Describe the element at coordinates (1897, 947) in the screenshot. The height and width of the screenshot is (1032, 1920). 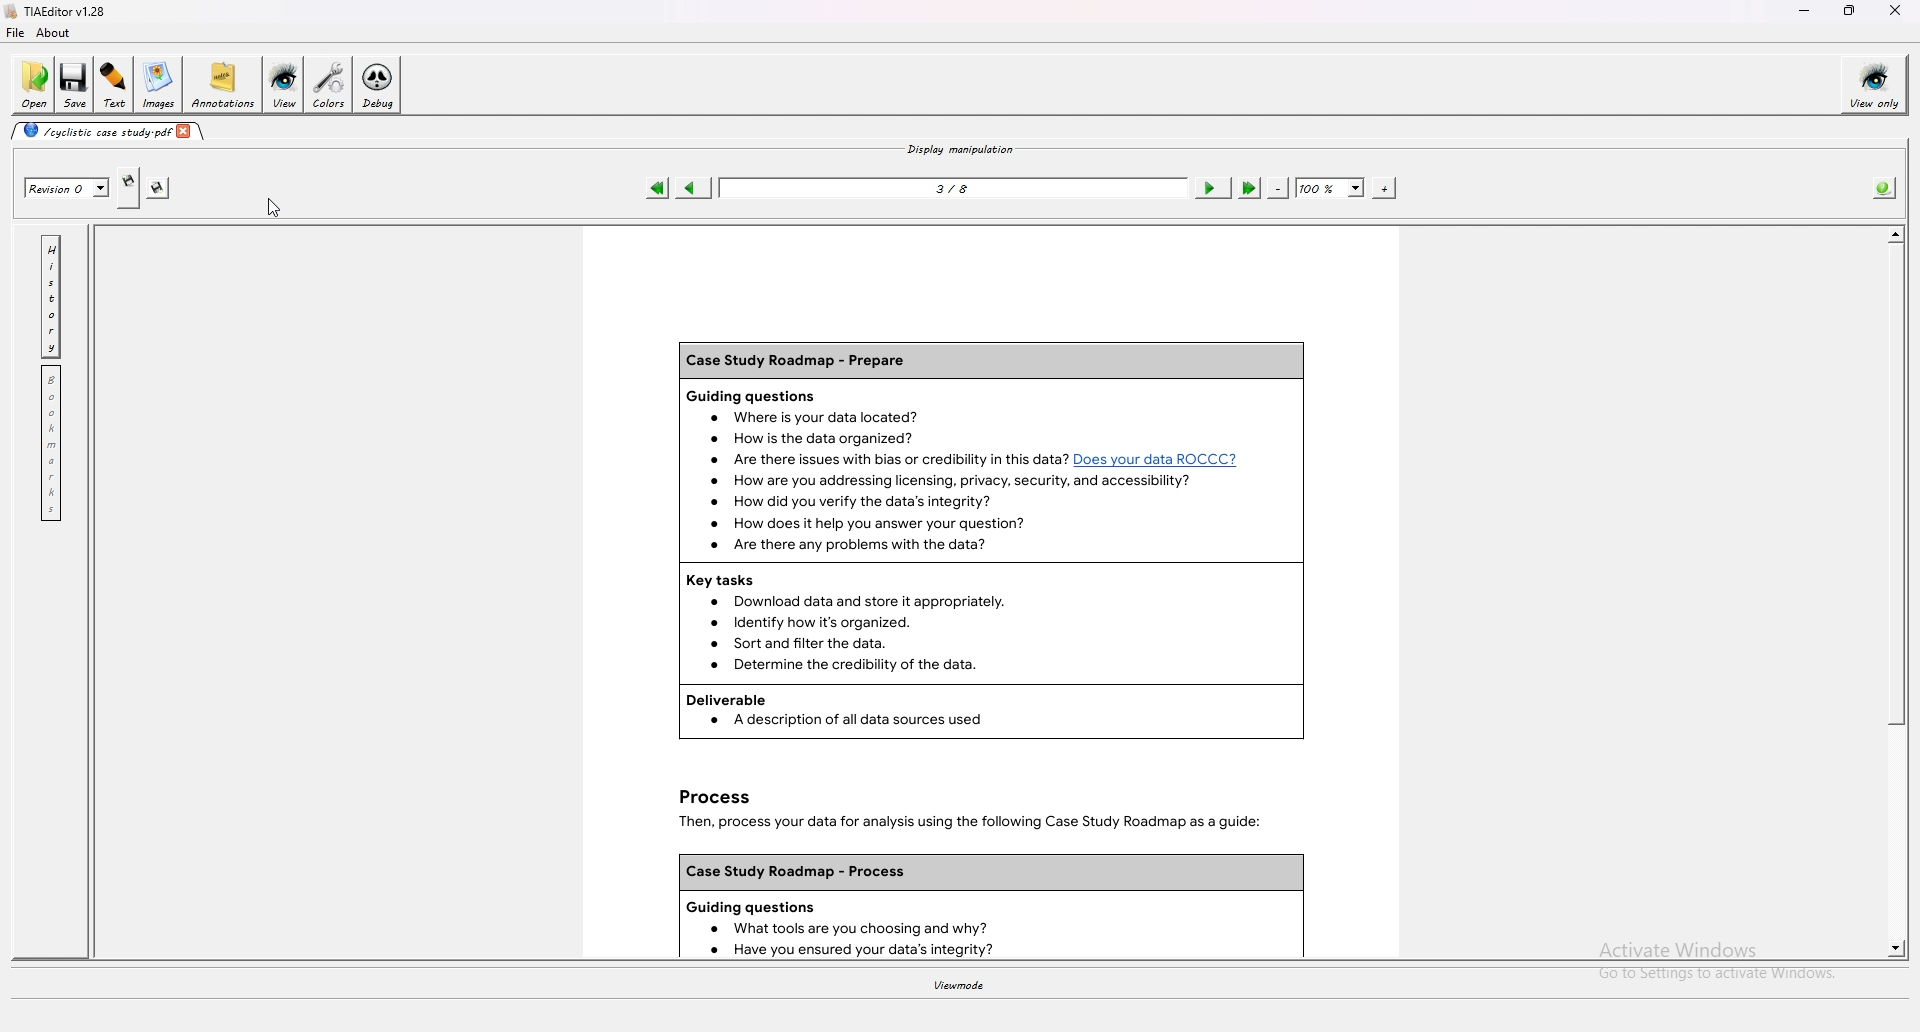
I see `scroll down` at that location.